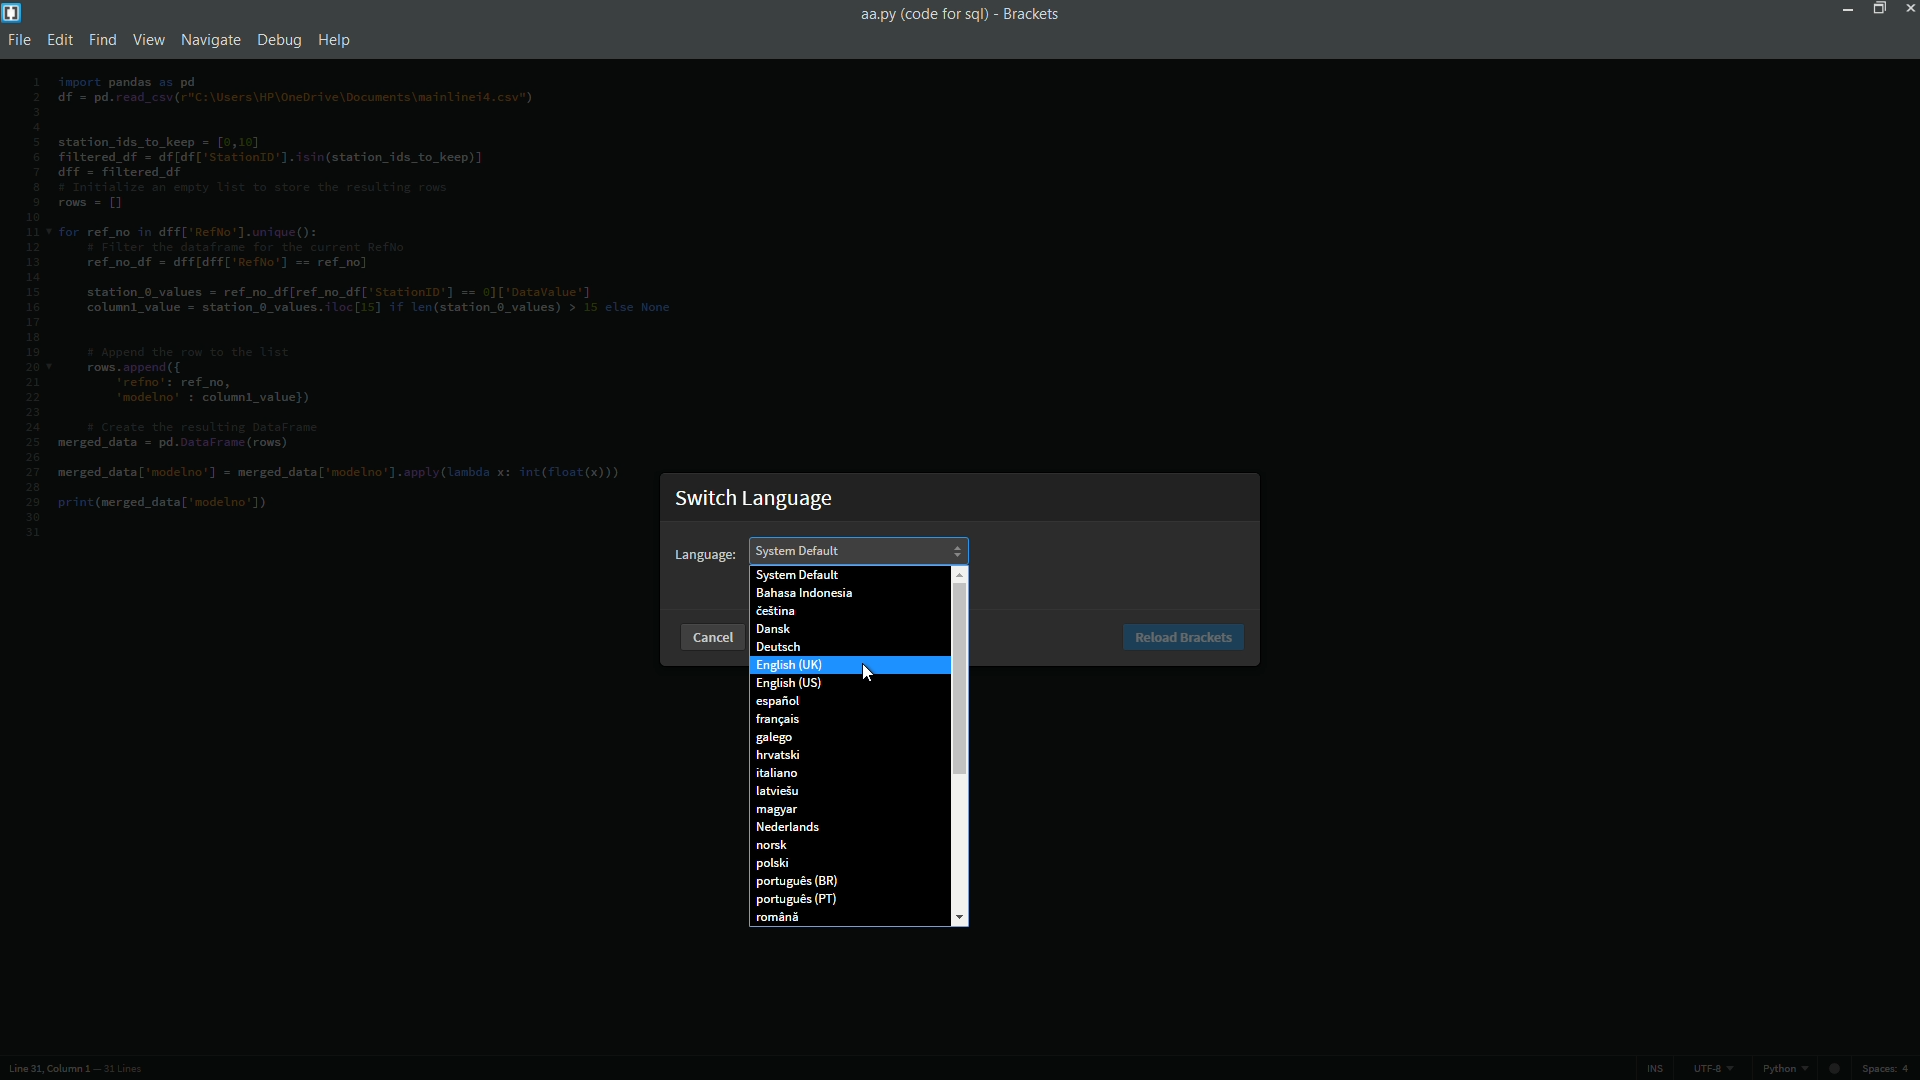 The width and height of the screenshot is (1920, 1080). Describe the element at coordinates (779, 811) in the screenshot. I see `language-13` at that location.